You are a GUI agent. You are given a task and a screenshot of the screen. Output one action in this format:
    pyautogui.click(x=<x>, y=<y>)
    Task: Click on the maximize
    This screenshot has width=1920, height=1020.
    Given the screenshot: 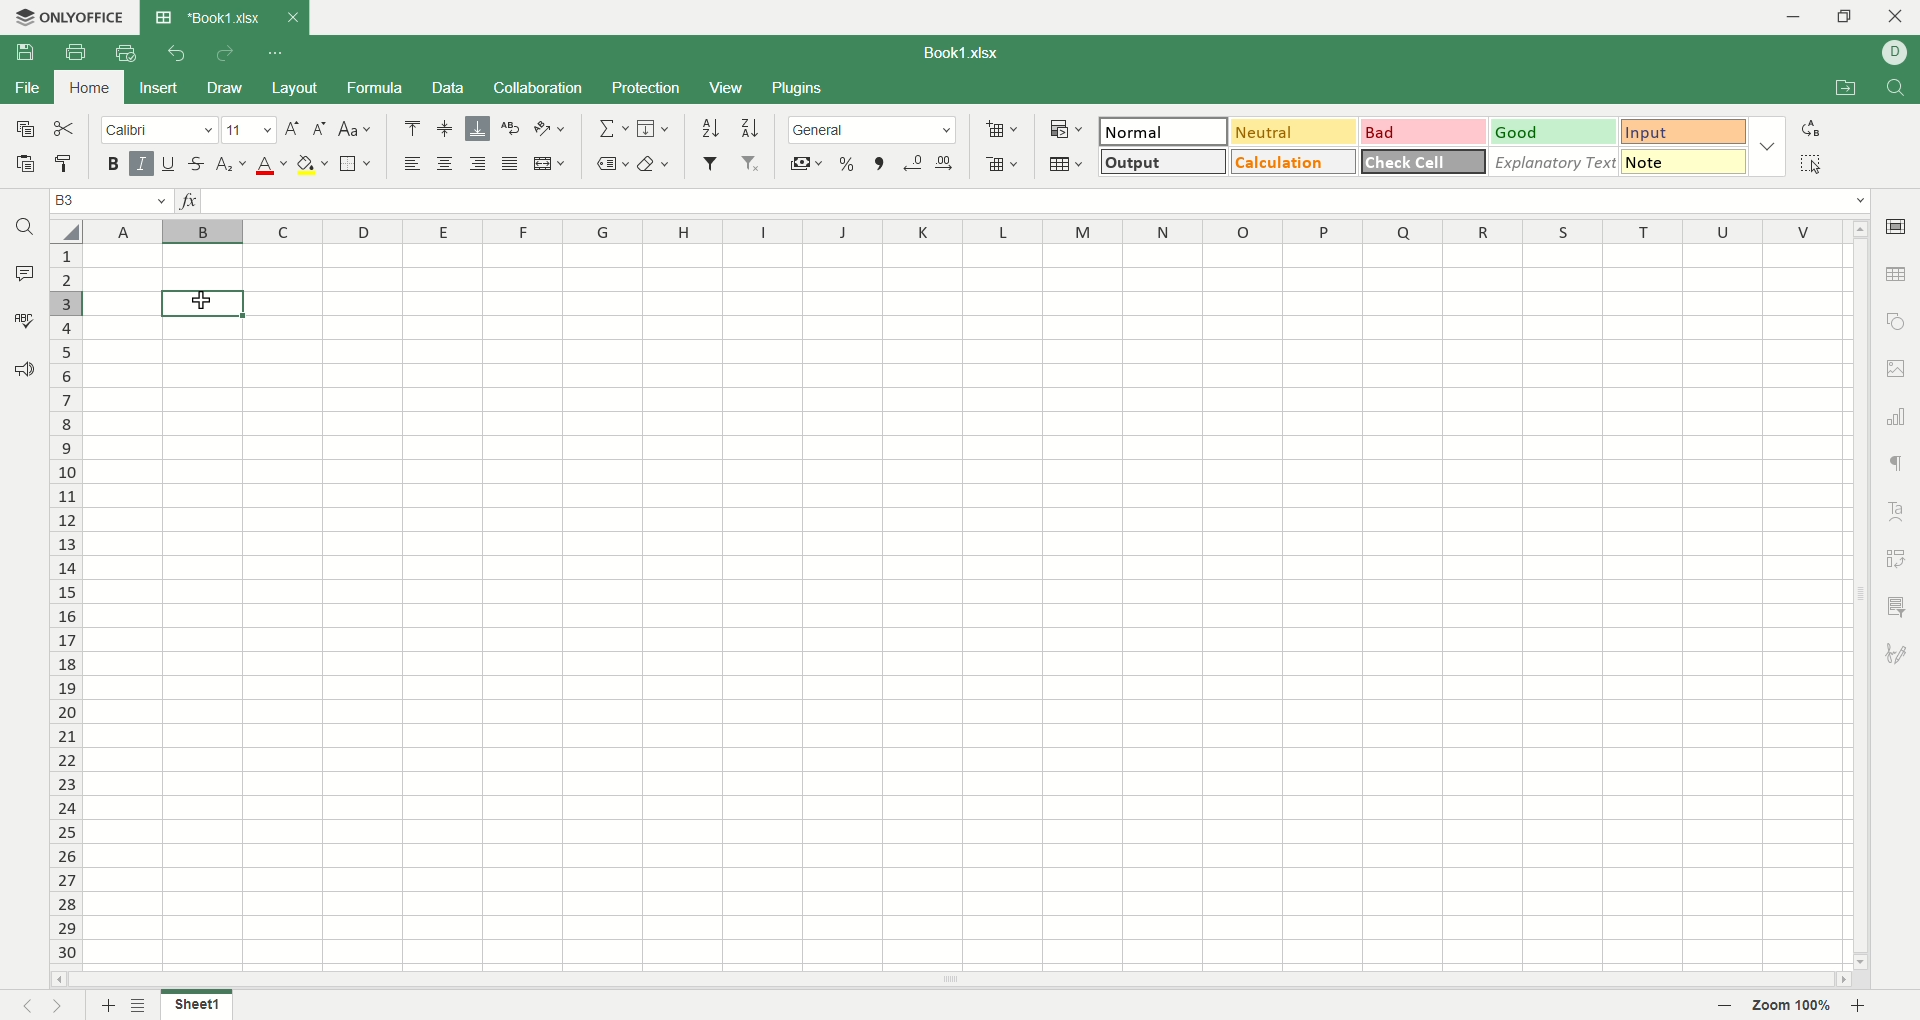 What is the action you would take?
    pyautogui.click(x=1850, y=20)
    